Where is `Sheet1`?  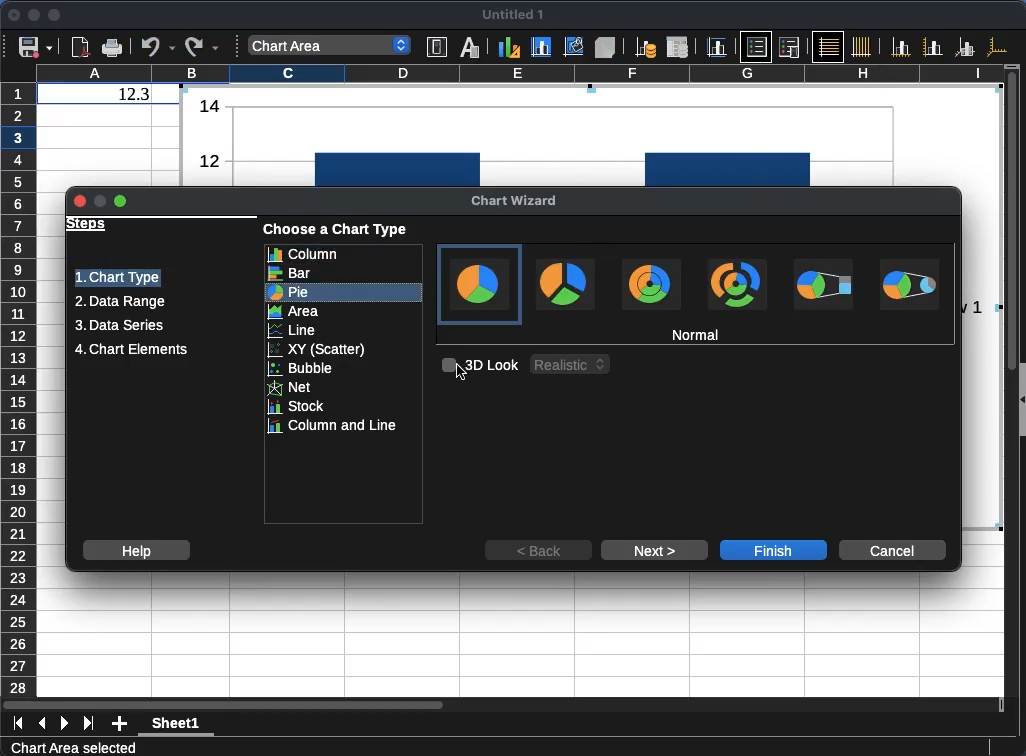 Sheet1 is located at coordinates (176, 725).